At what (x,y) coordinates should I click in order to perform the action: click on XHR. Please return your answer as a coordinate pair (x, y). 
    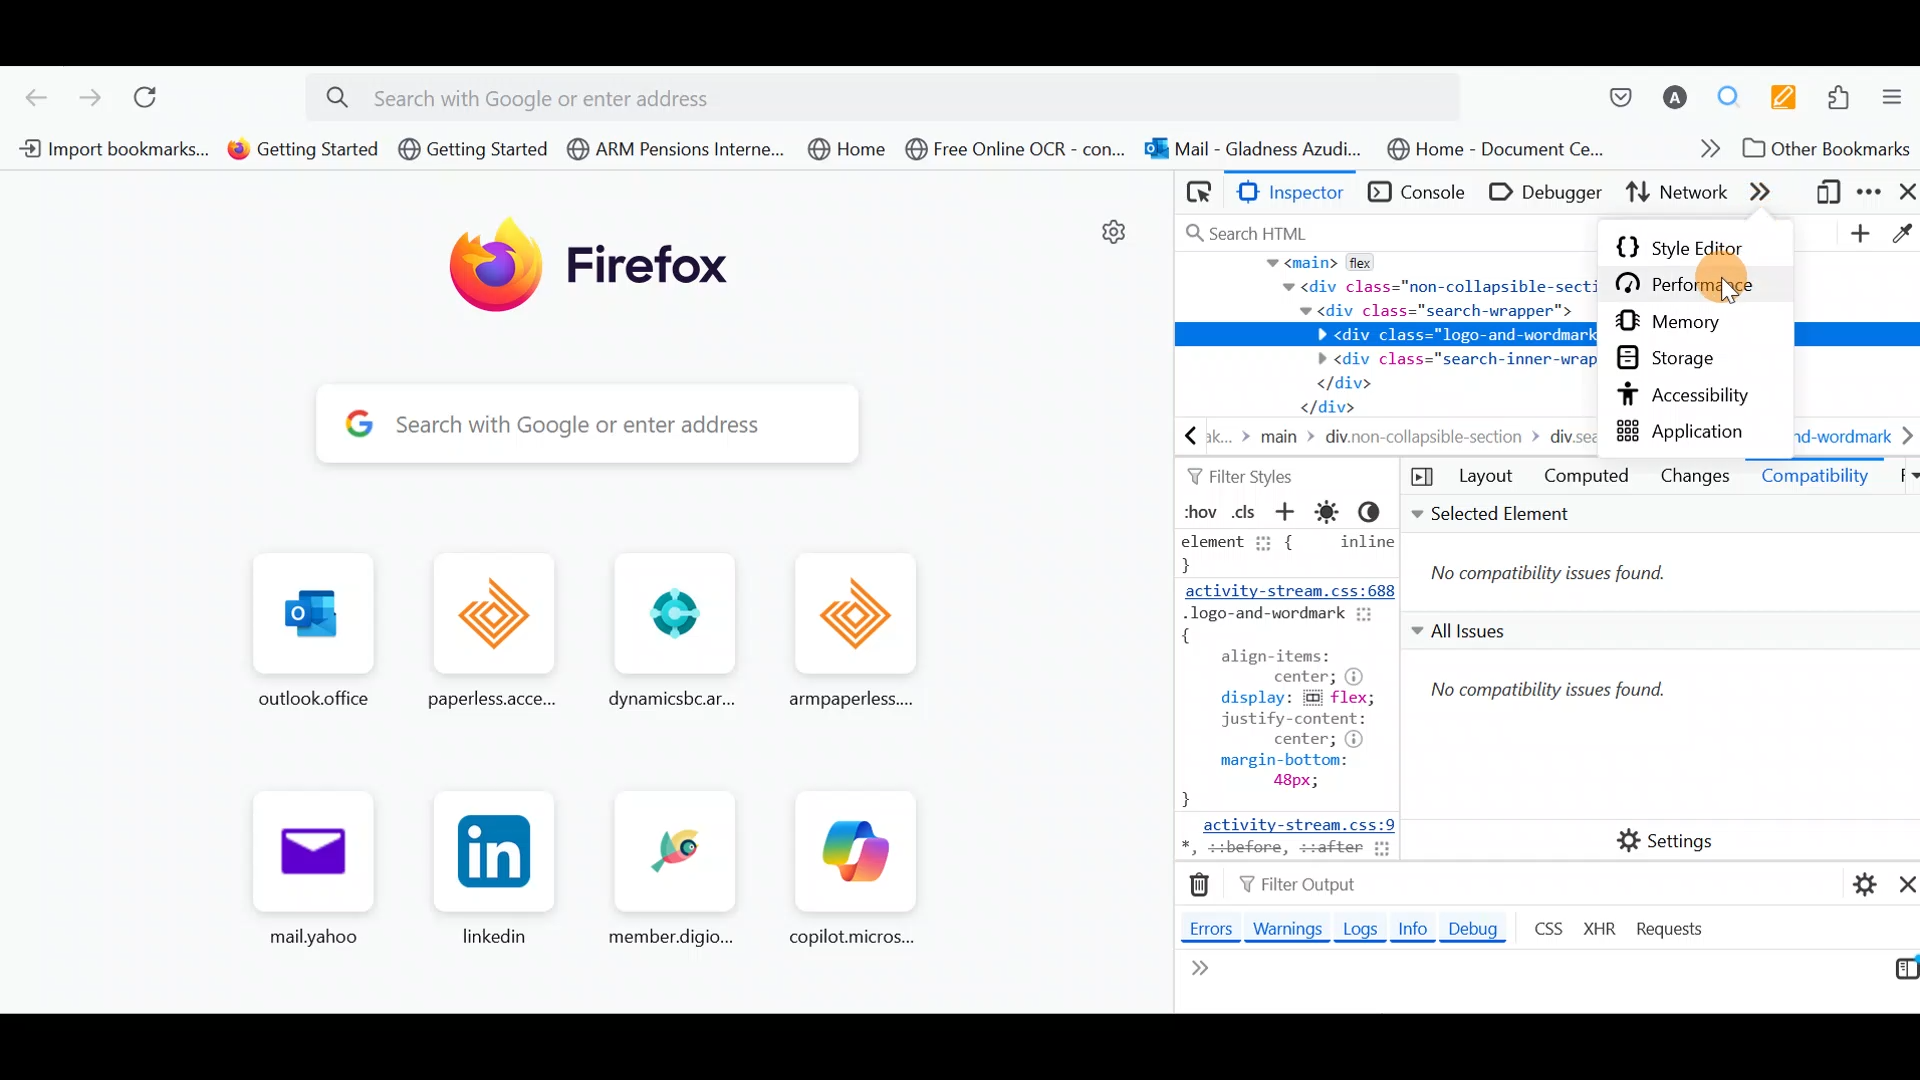
    Looking at the image, I should click on (1603, 927).